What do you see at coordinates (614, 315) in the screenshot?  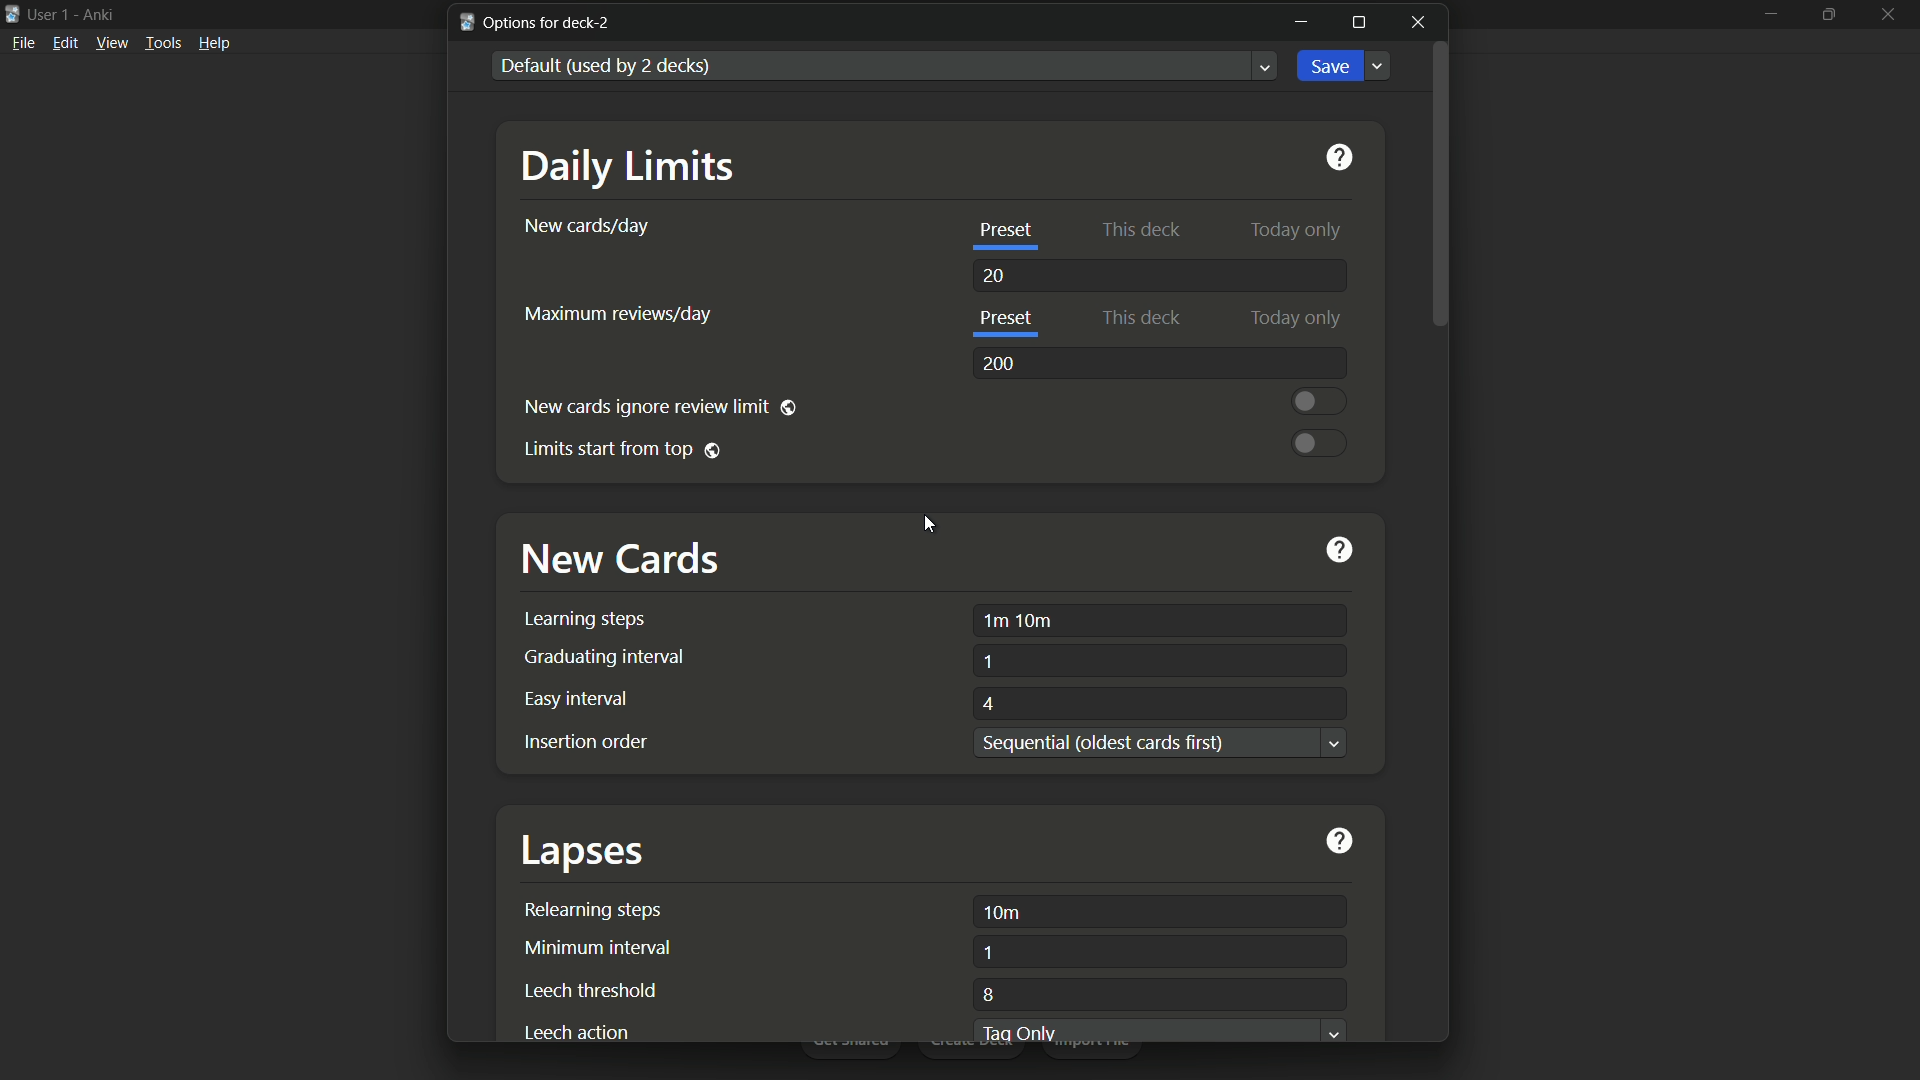 I see `maximum reviews per day` at bounding box center [614, 315].